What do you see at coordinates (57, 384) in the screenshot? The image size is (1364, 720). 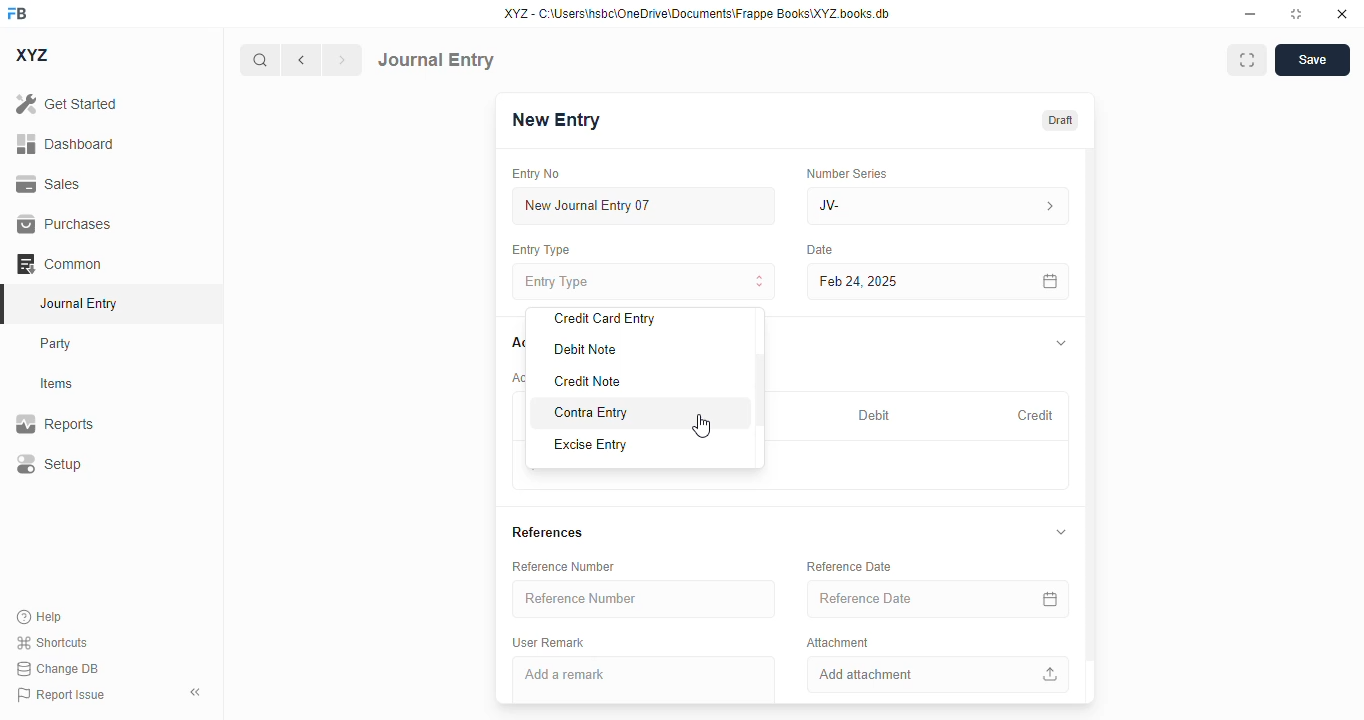 I see `items` at bounding box center [57, 384].